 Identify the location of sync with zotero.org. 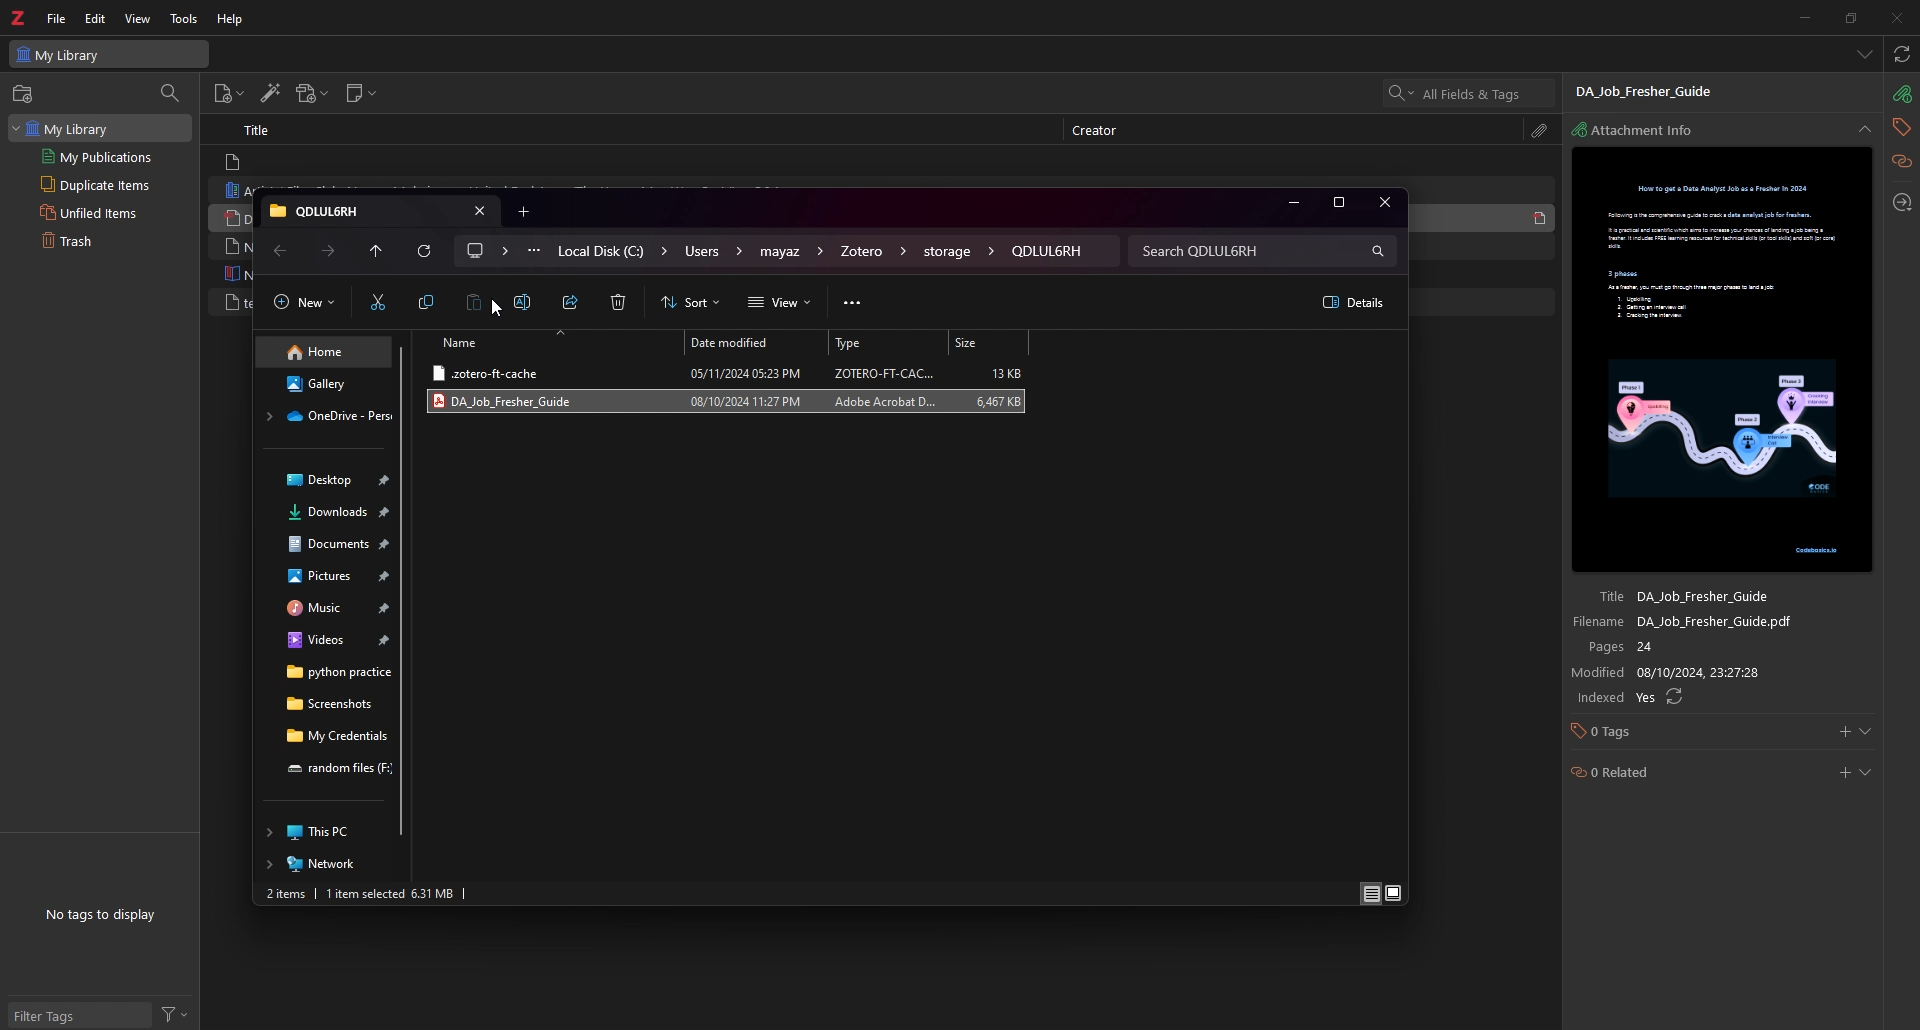
(1900, 55).